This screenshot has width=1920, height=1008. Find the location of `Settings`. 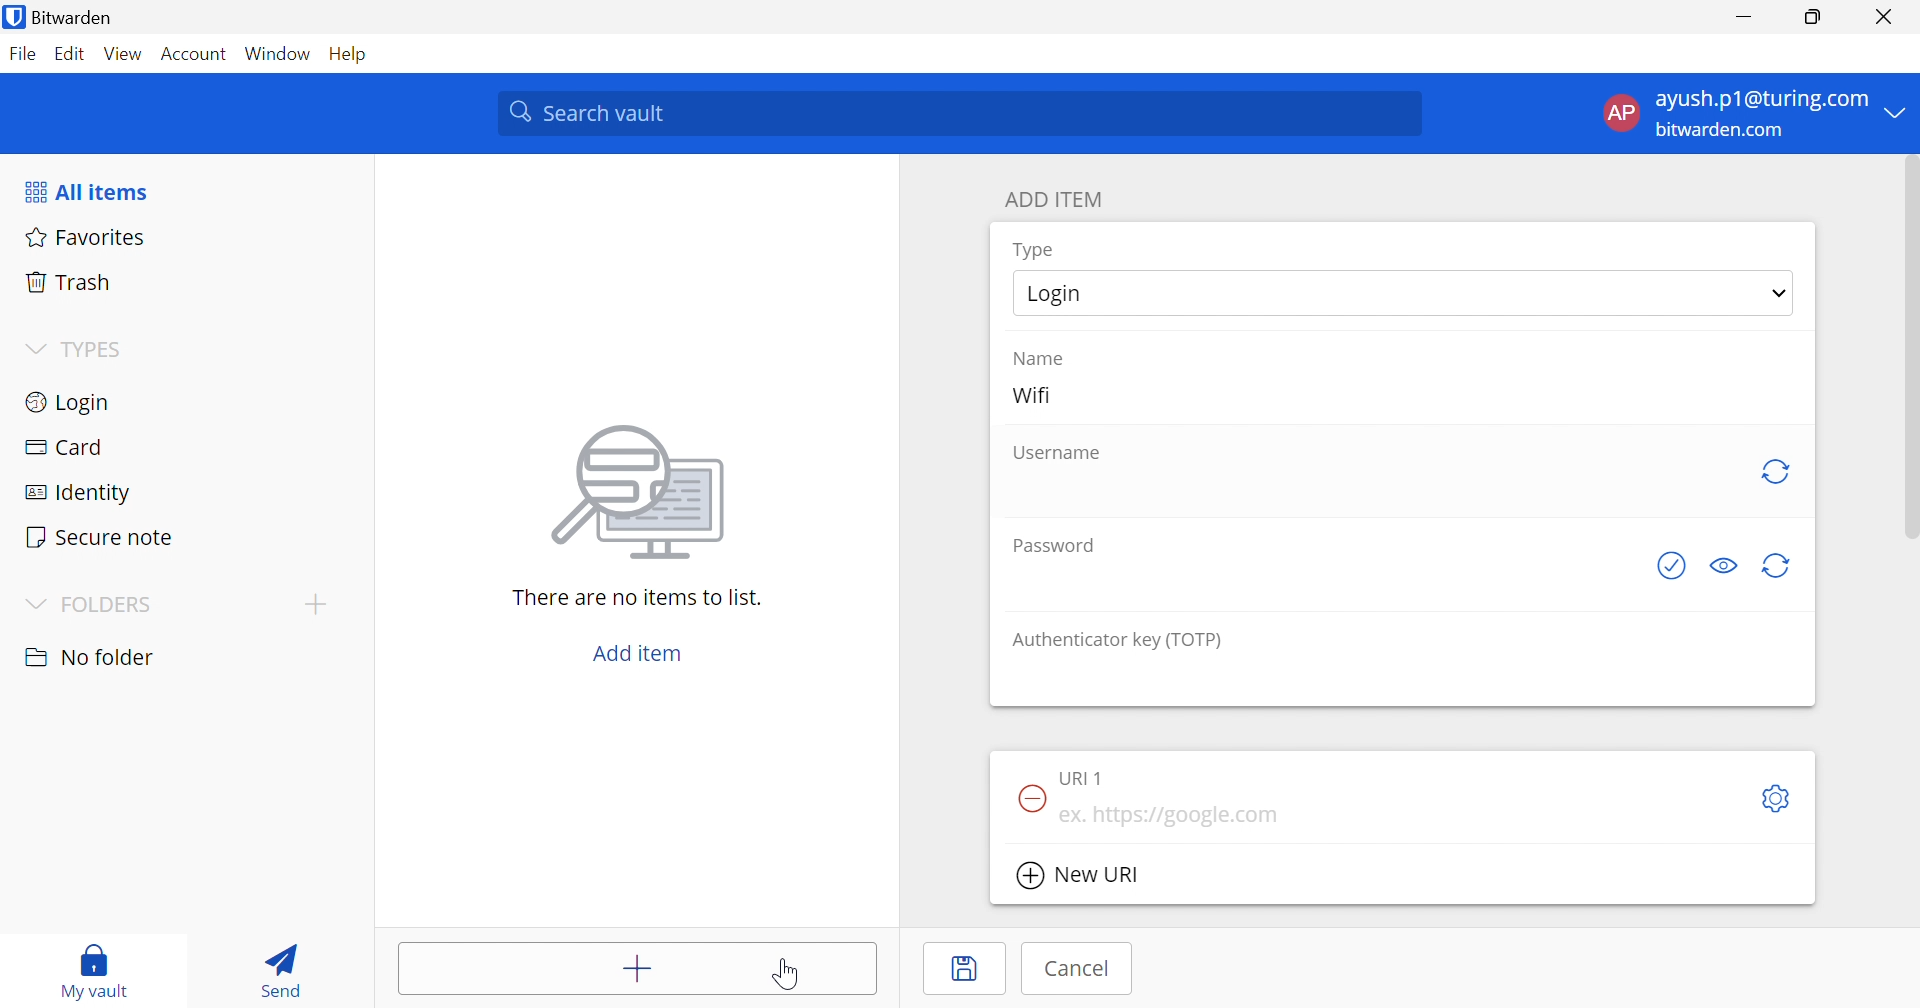

Settings is located at coordinates (1780, 800).